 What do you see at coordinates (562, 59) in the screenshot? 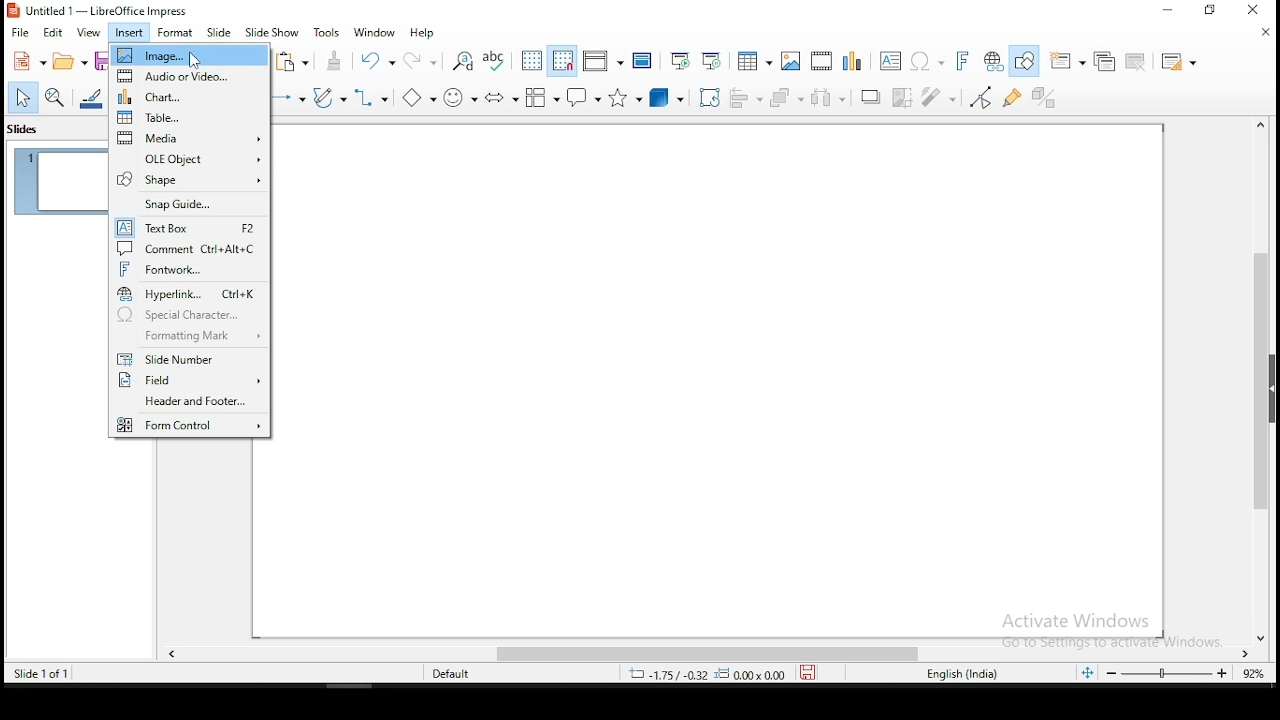
I see `snap to grid` at bounding box center [562, 59].